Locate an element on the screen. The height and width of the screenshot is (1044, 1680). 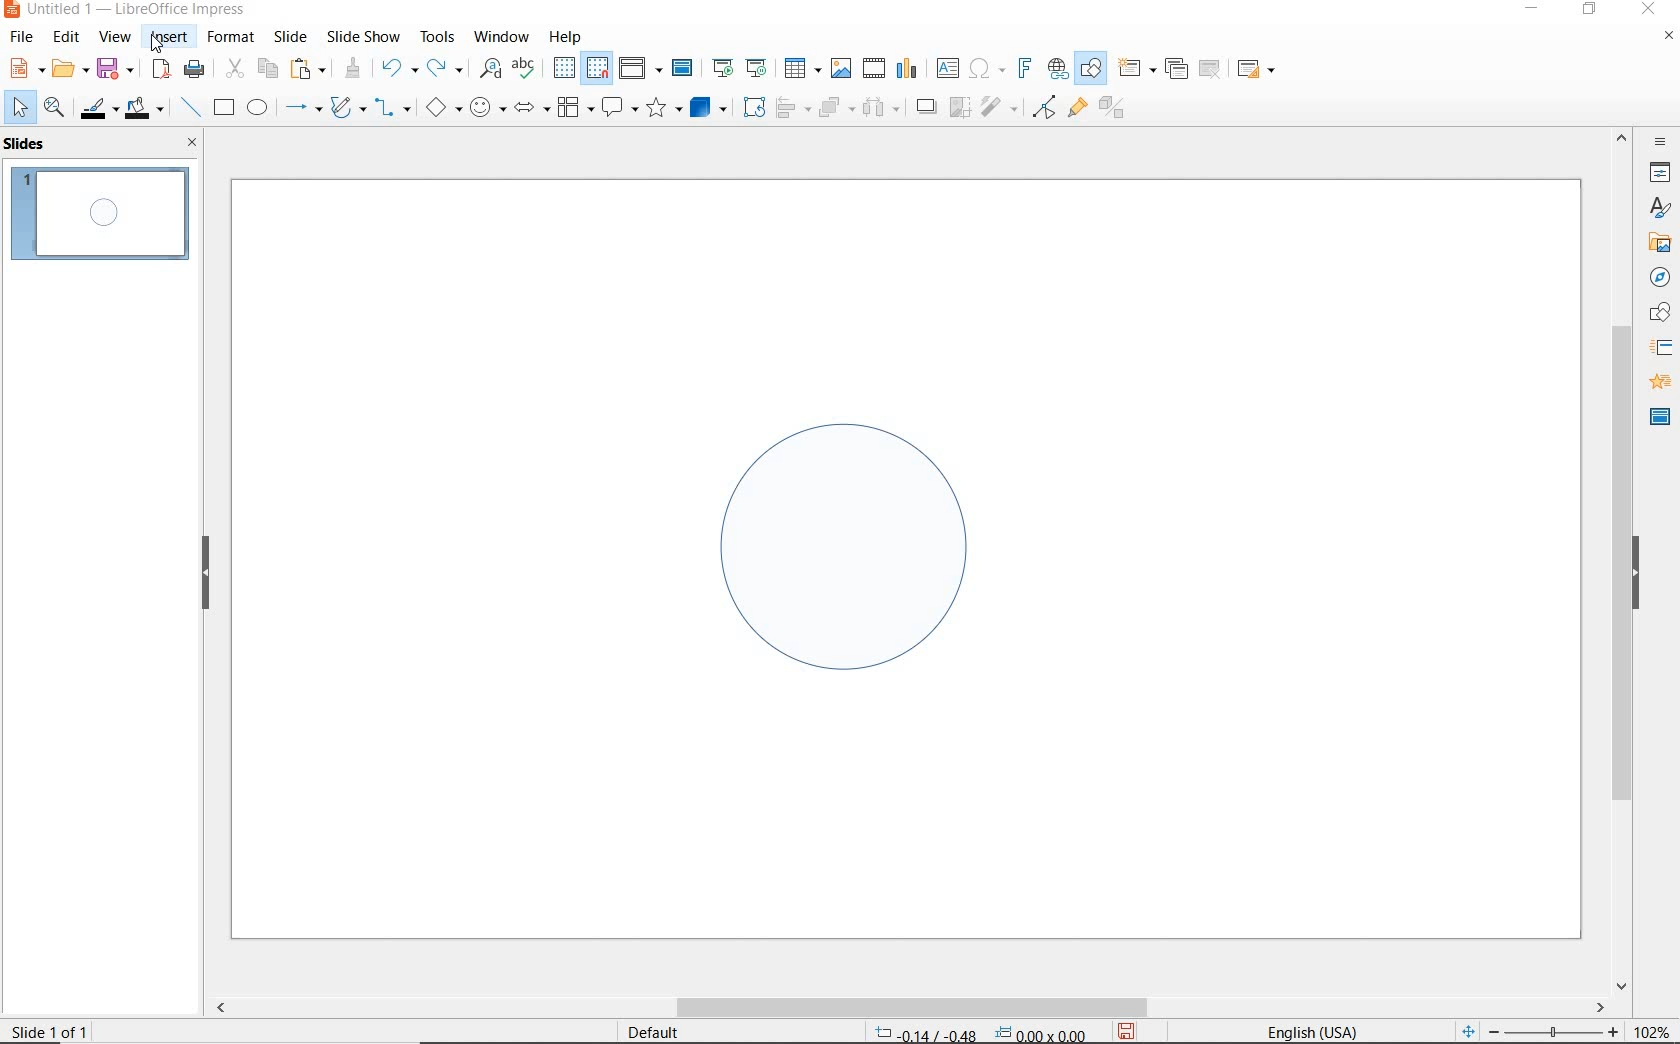
print is located at coordinates (194, 67).